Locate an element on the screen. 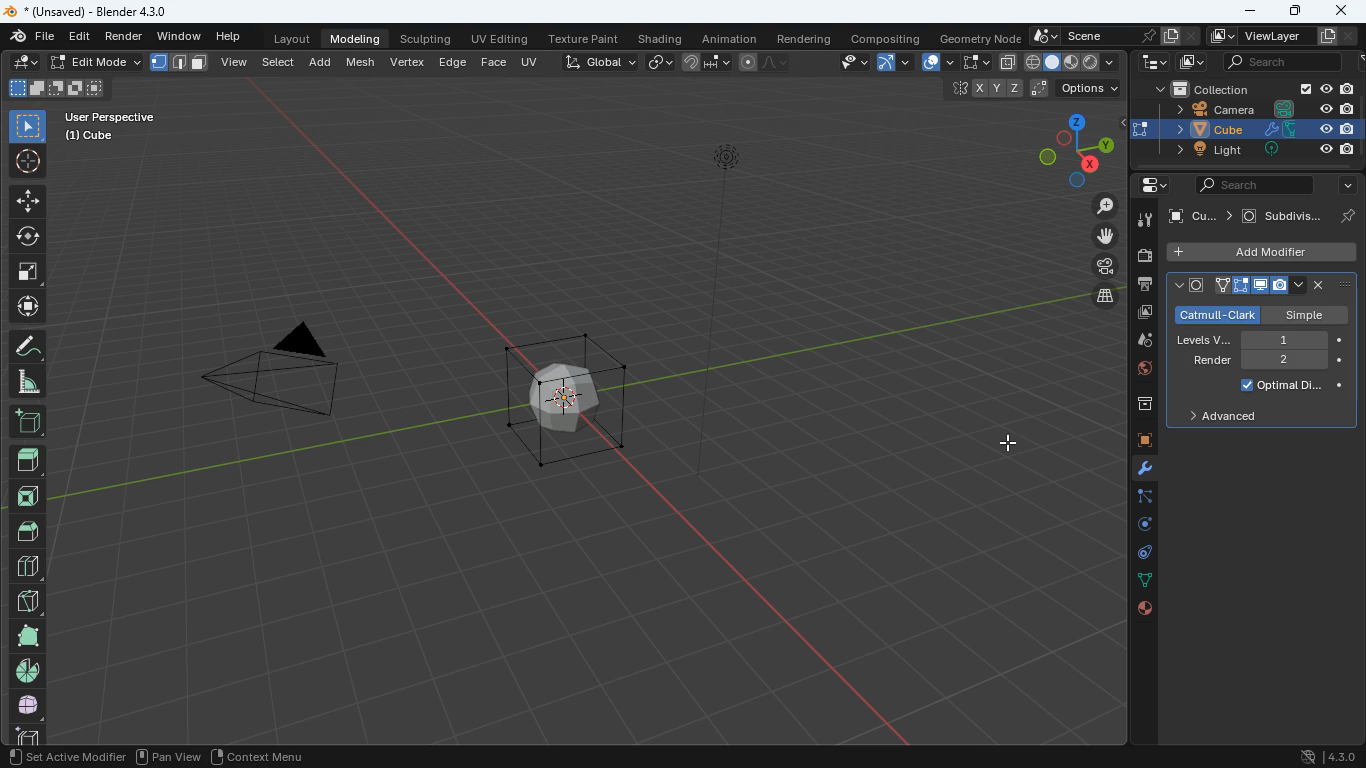 Image resolution: width=1366 pixels, height=768 pixels. fullscreen is located at coordinates (969, 61).